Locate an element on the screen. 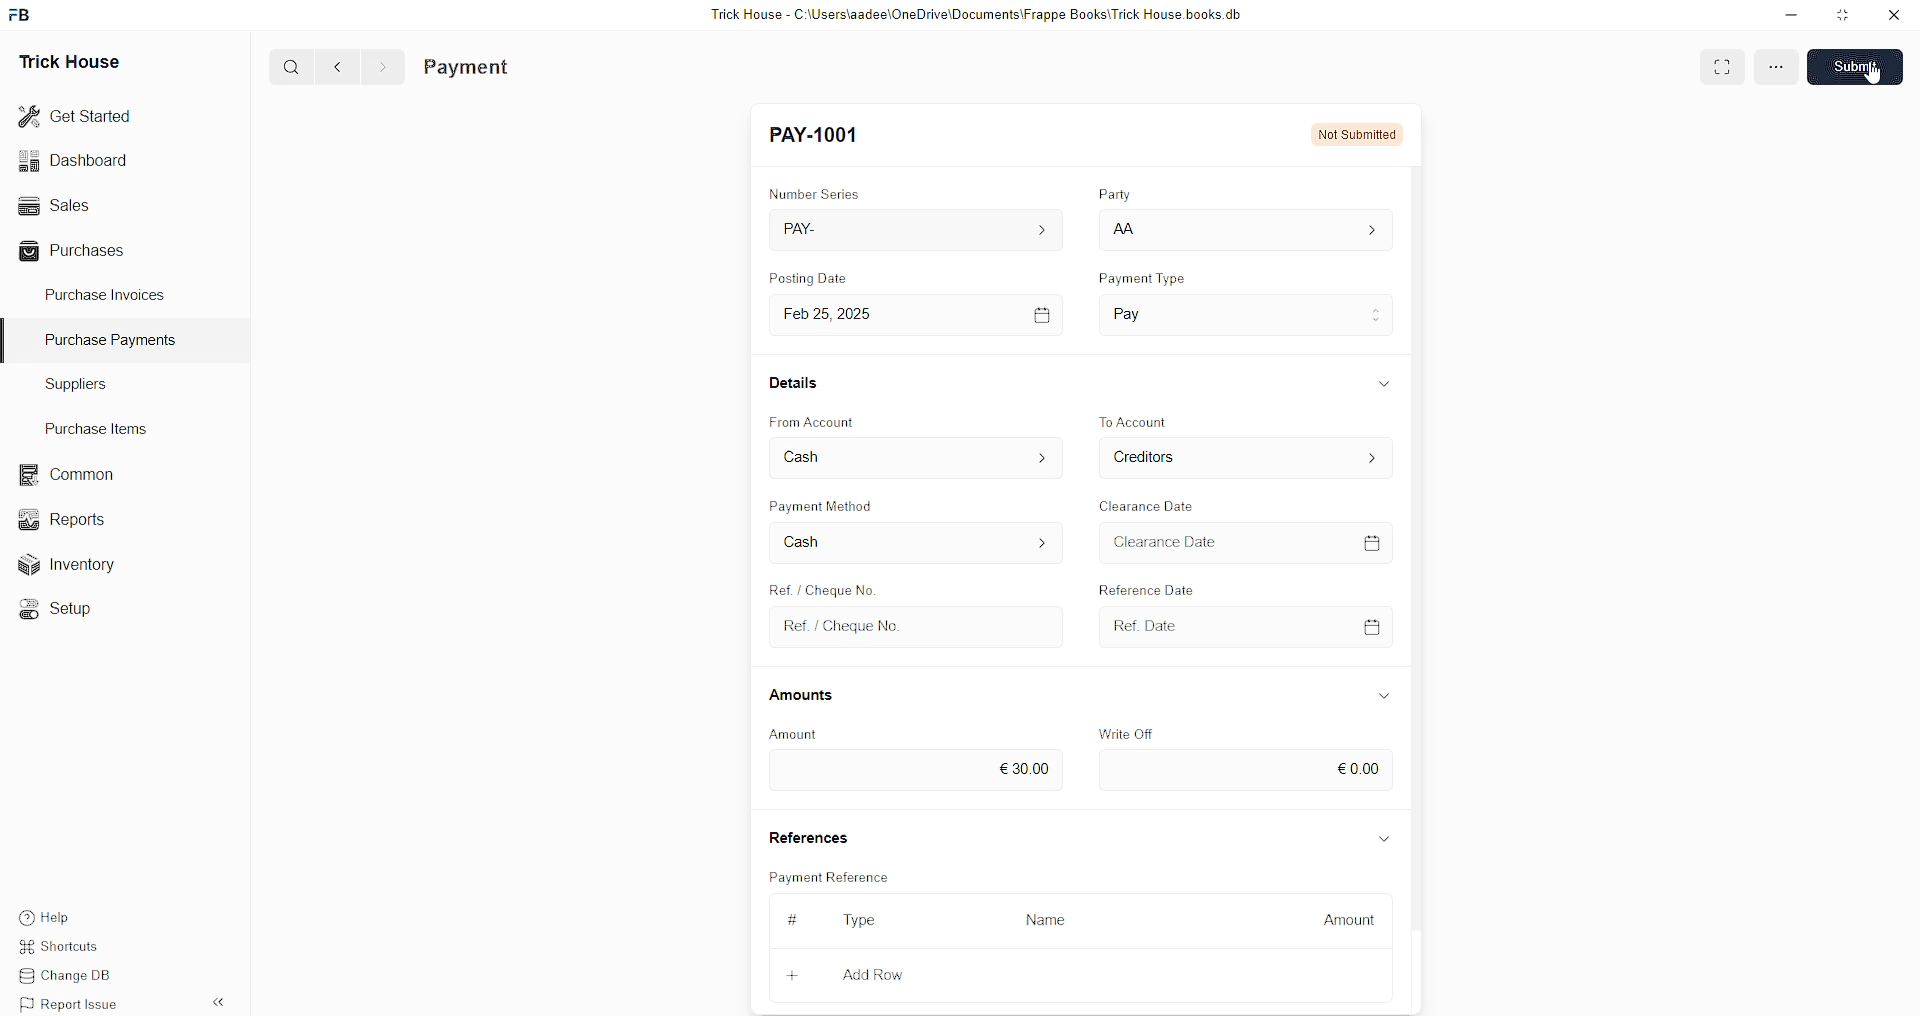  Suppliers is located at coordinates (68, 383).